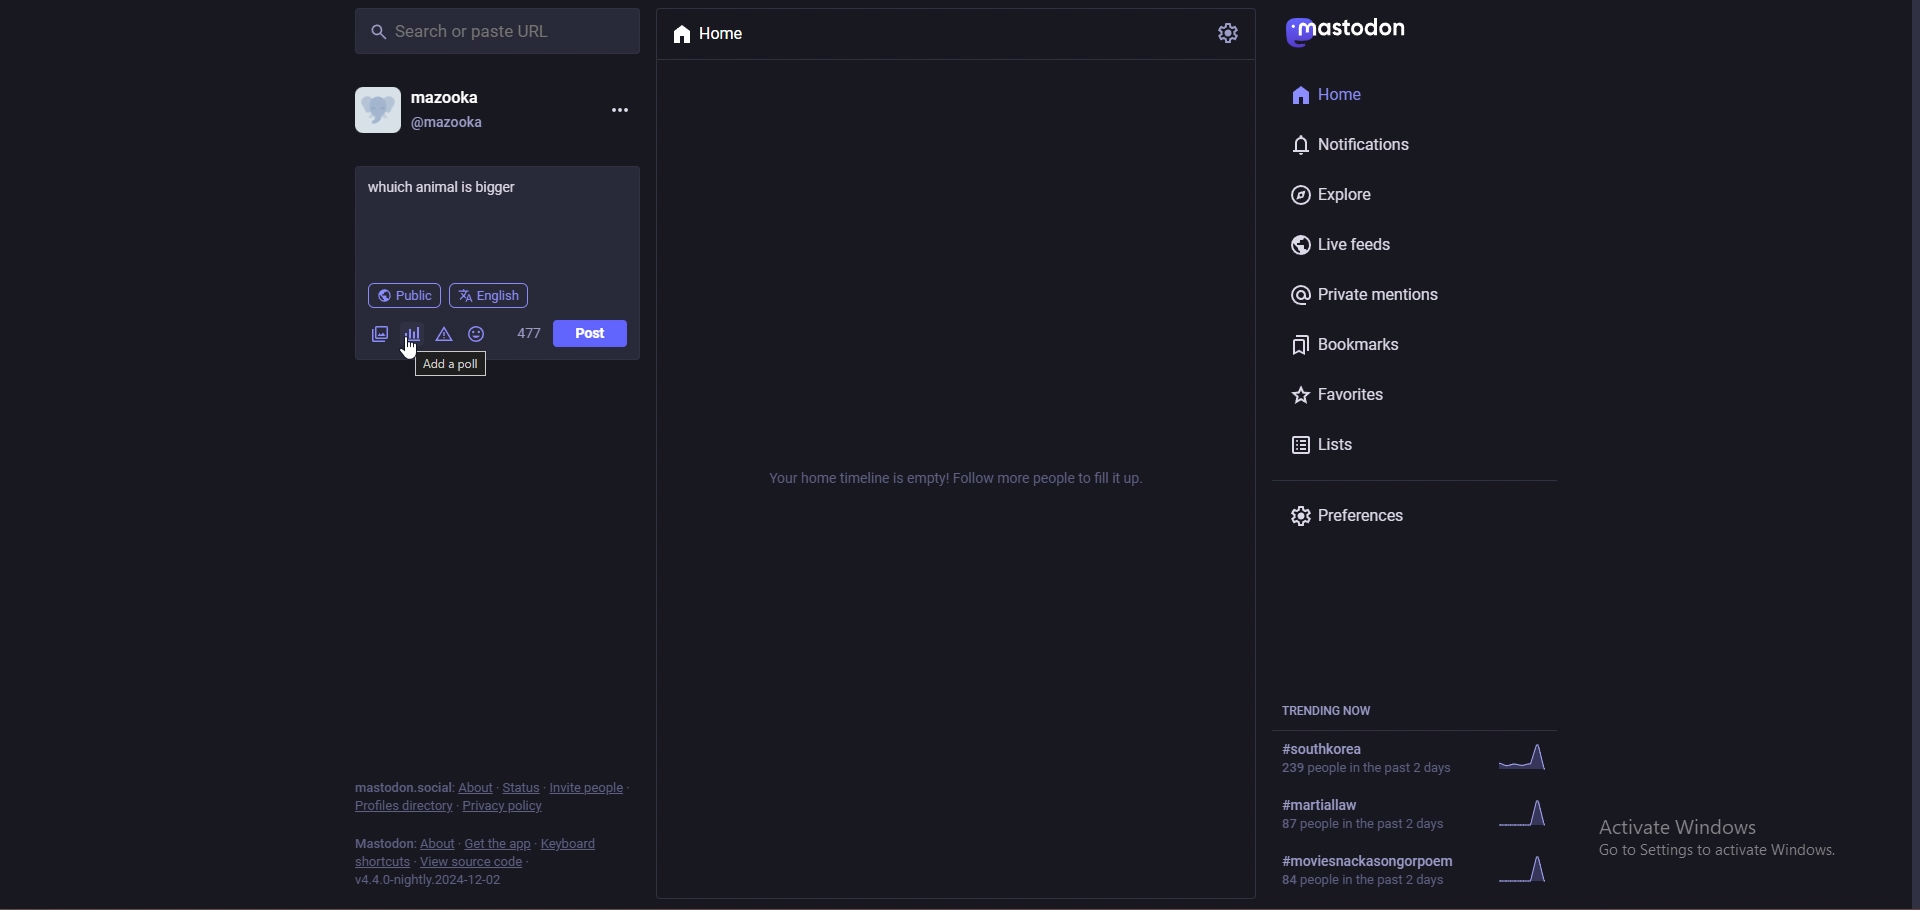 The width and height of the screenshot is (1920, 910). What do you see at coordinates (1370, 517) in the screenshot?
I see `preferences` at bounding box center [1370, 517].